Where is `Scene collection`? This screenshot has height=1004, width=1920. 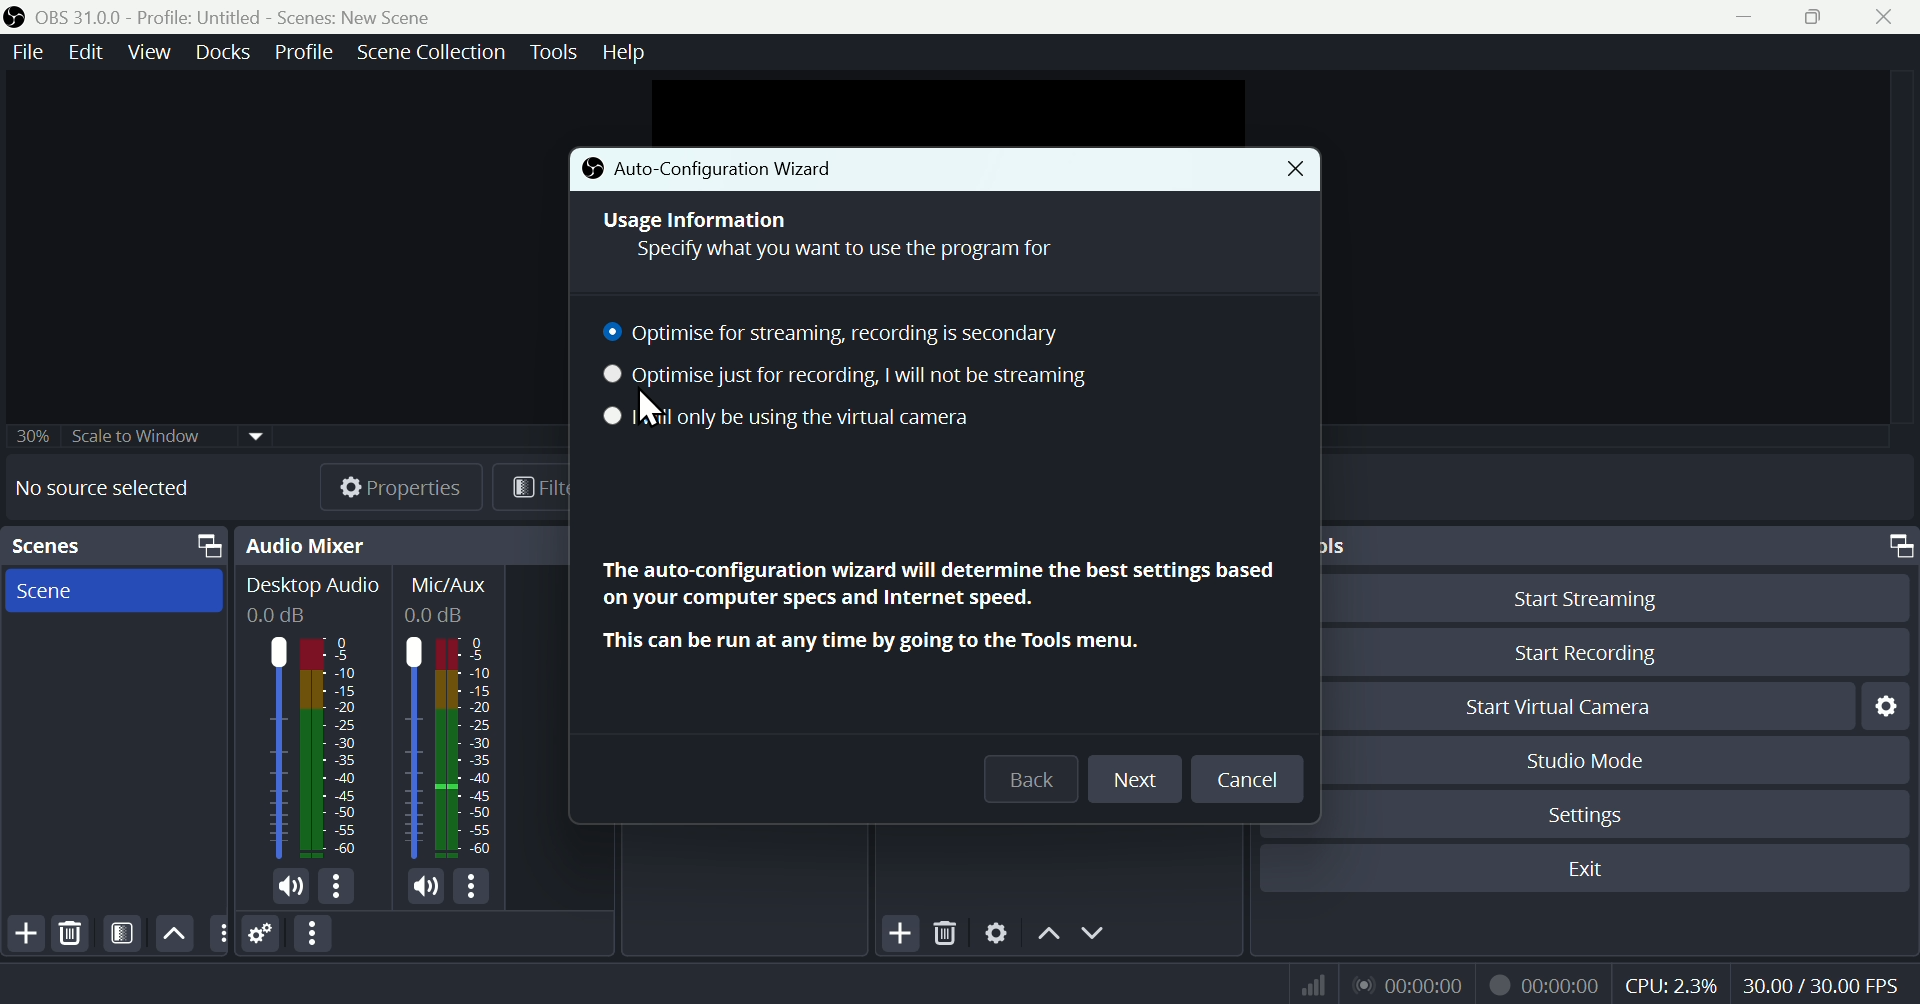
Scene collection is located at coordinates (436, 55).